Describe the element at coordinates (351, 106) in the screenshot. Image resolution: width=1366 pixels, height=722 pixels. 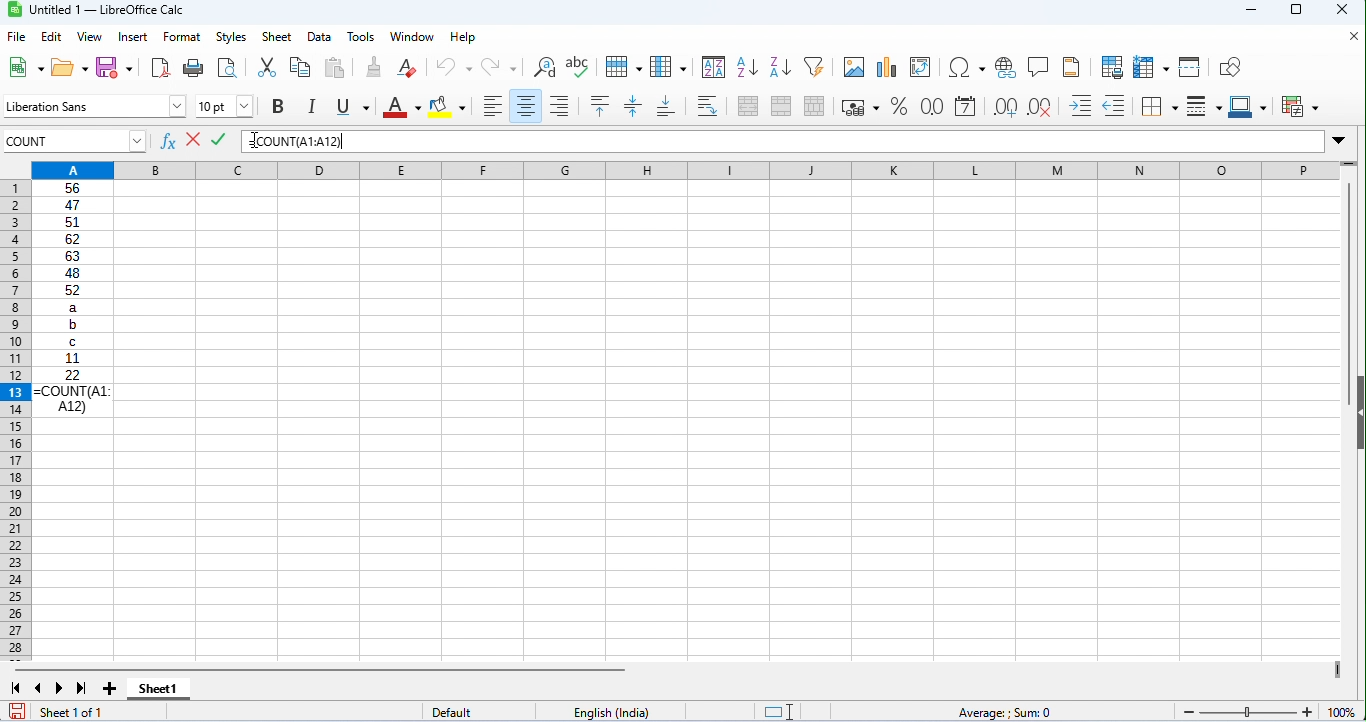
I see `underline` at that location.